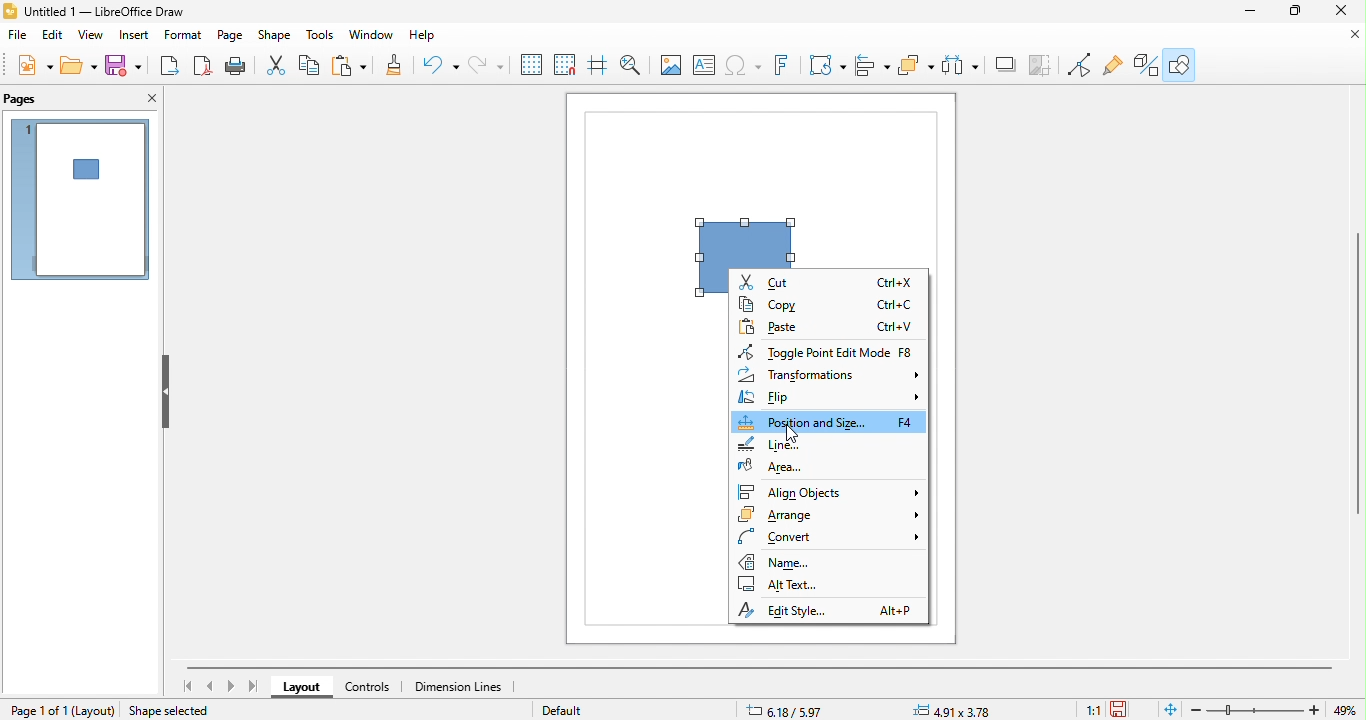 This screenshot has height=720, width=1366. What do you see at coordinates (785, 65) in the screenshot?
I see `fontwork text` at bounding box center [785, 65].